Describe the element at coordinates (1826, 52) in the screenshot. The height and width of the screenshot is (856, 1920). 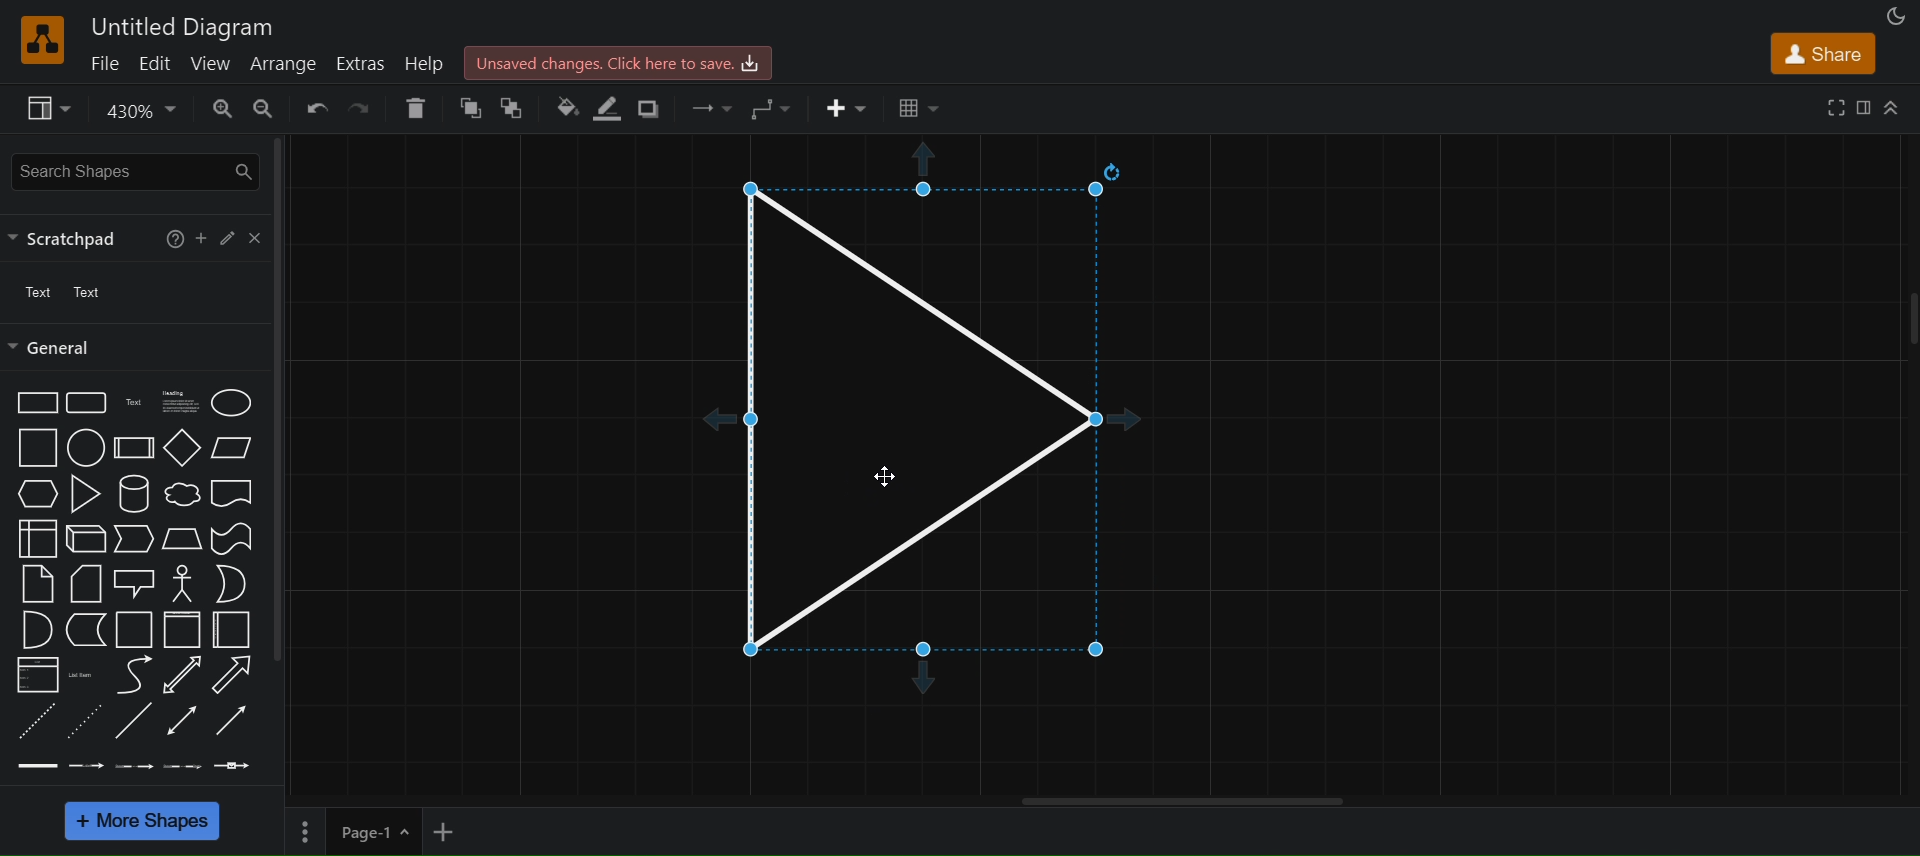
I see `share` at that location.